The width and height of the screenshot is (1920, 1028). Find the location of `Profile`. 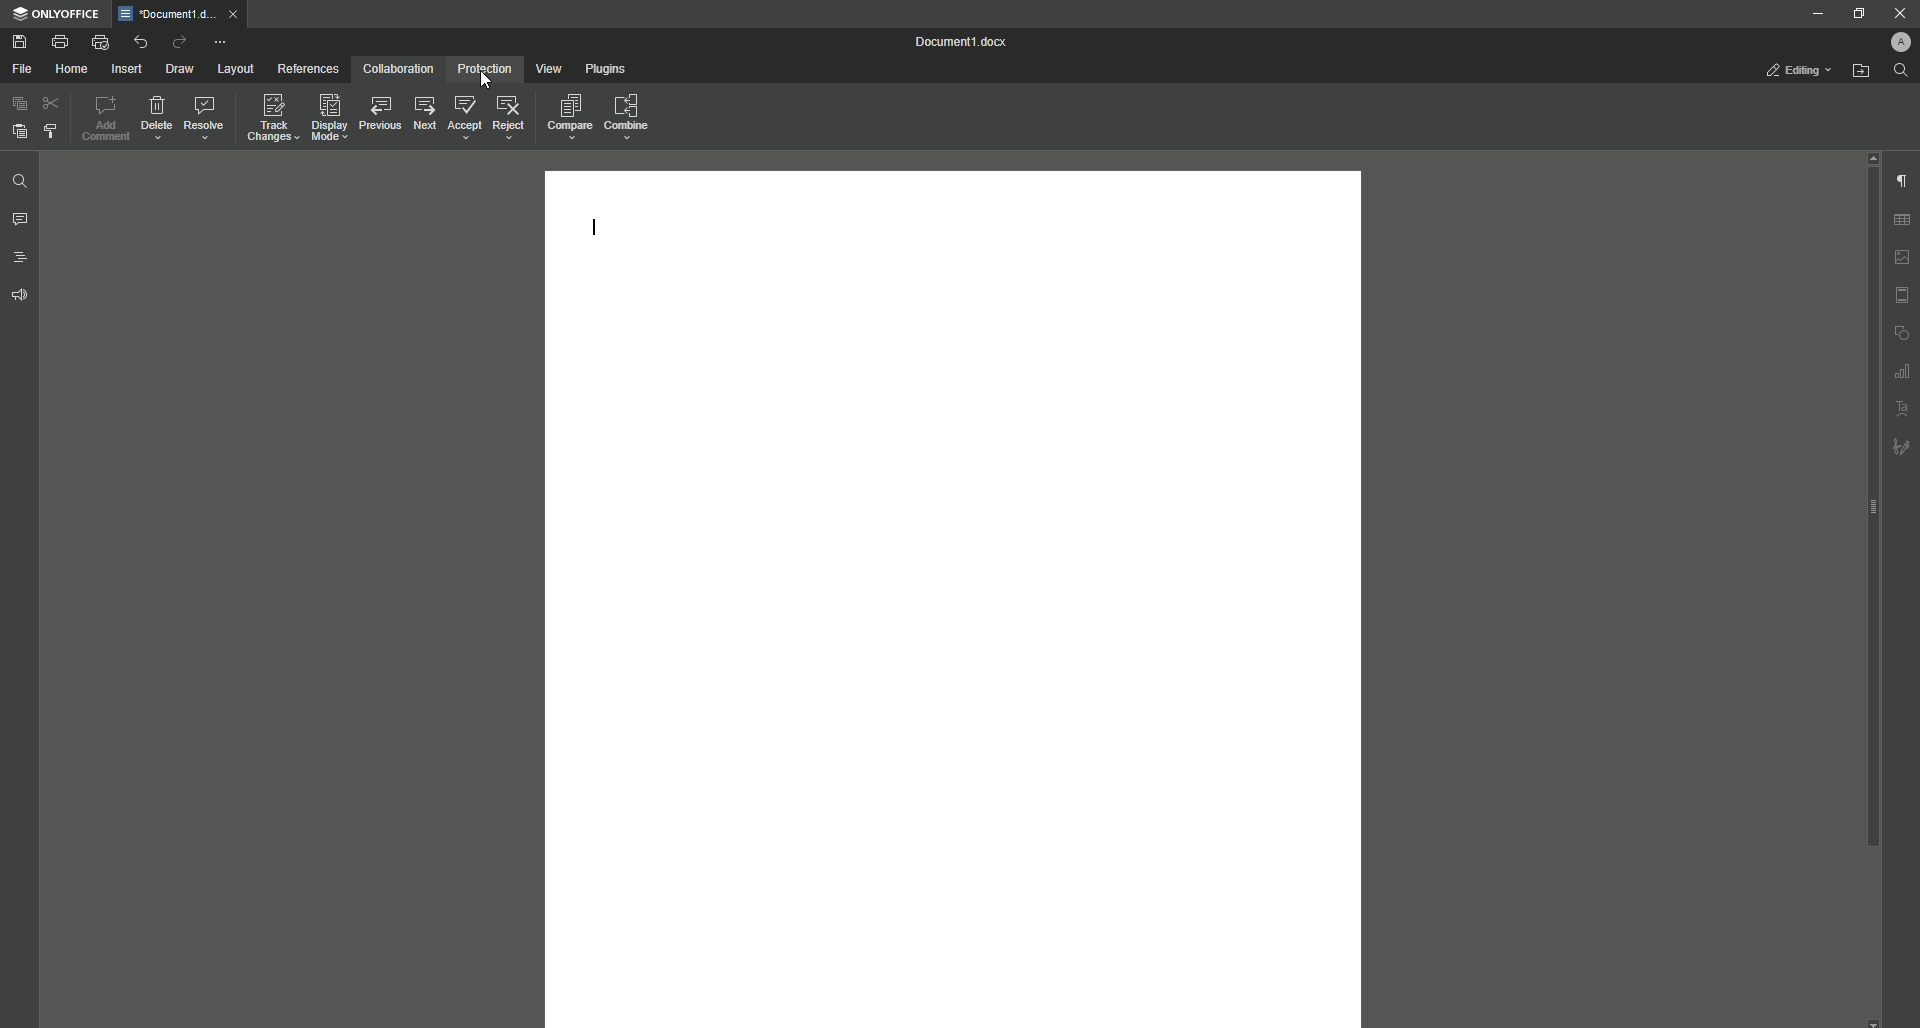

Profile is located at coordinates (1895, 42).